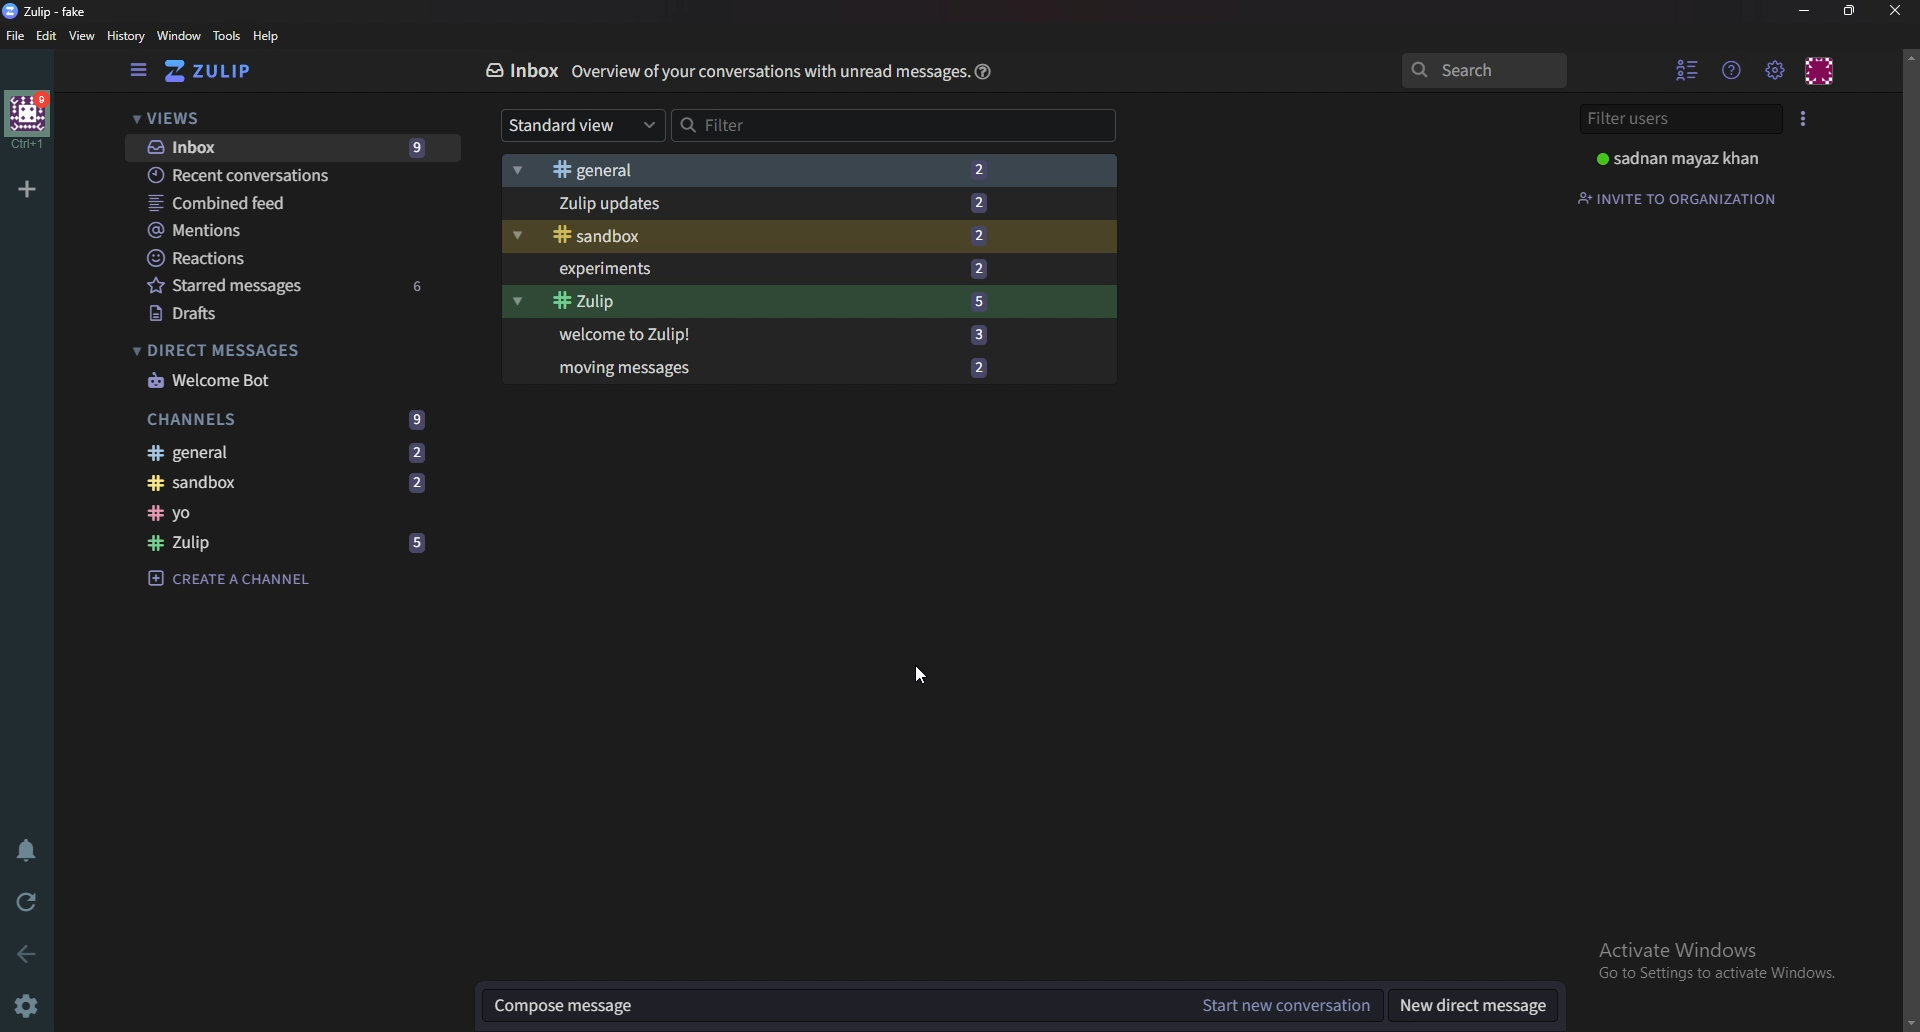  Describe the element at coordinates (792, 168) in the screenshot. I see `general` at that location.